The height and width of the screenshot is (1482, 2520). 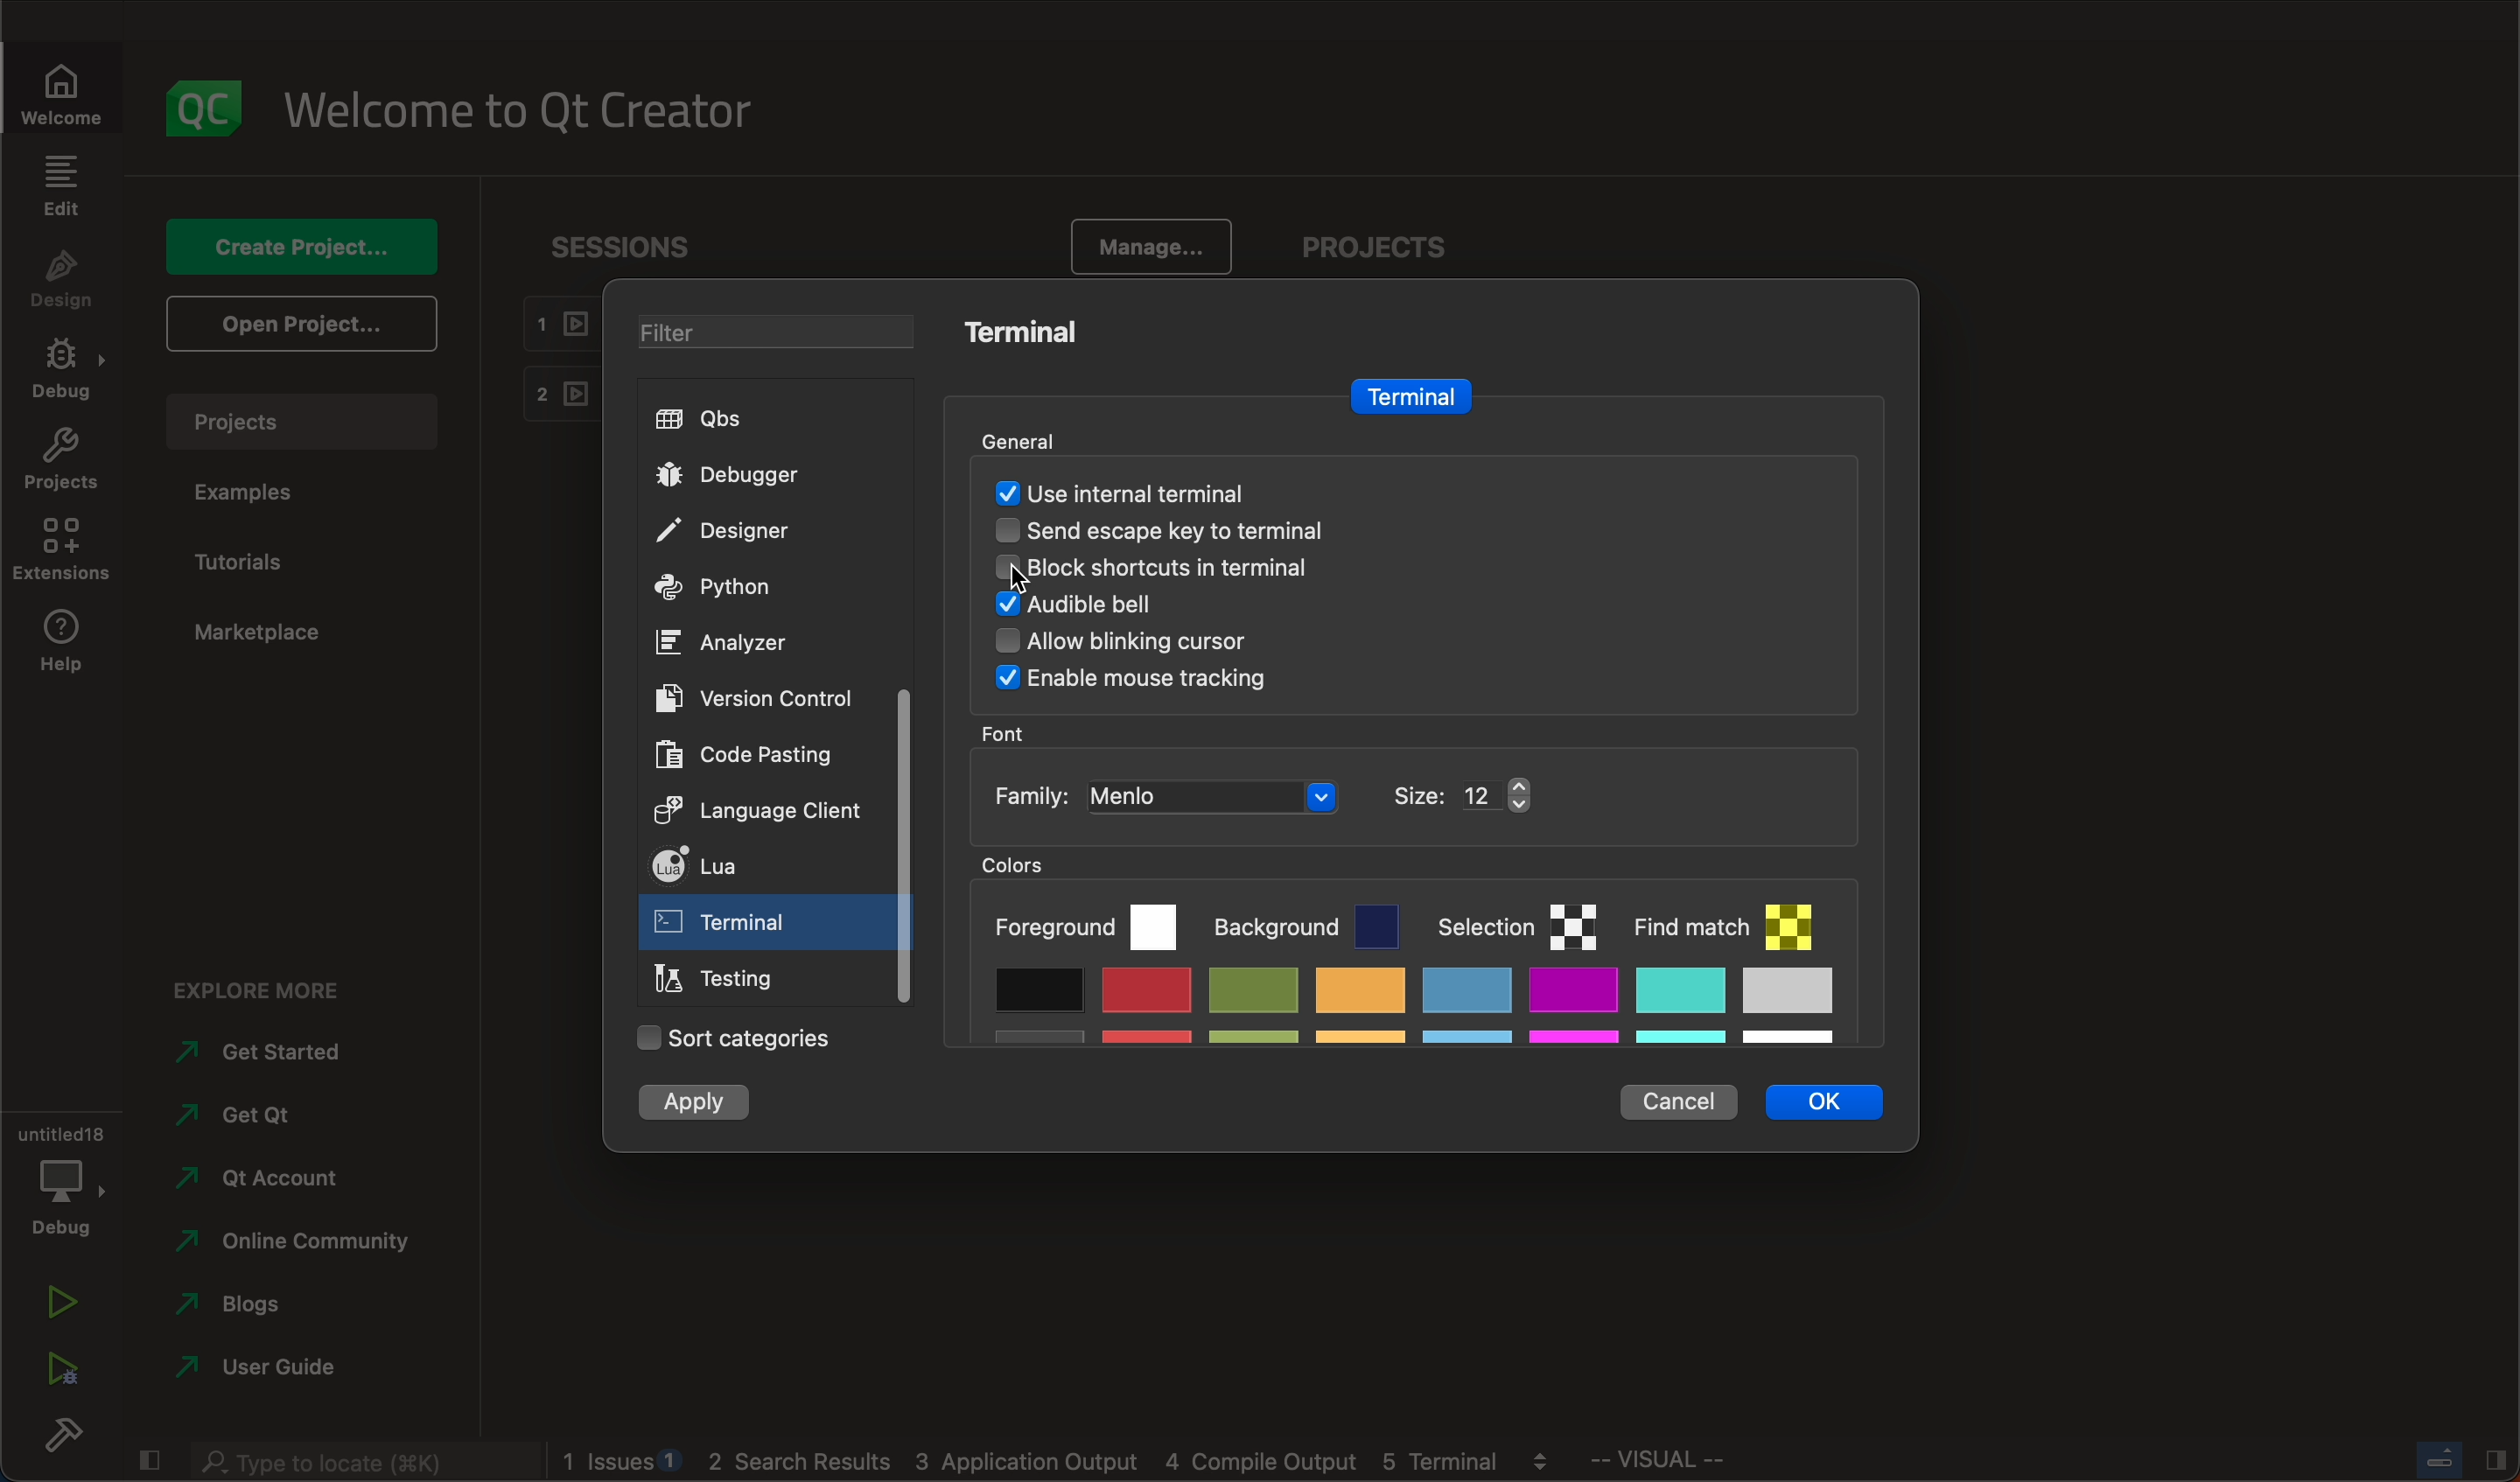 What do you see at coordinates (257, 982) in the screenshot?
I see `explore` at bounding box center [257, 982].